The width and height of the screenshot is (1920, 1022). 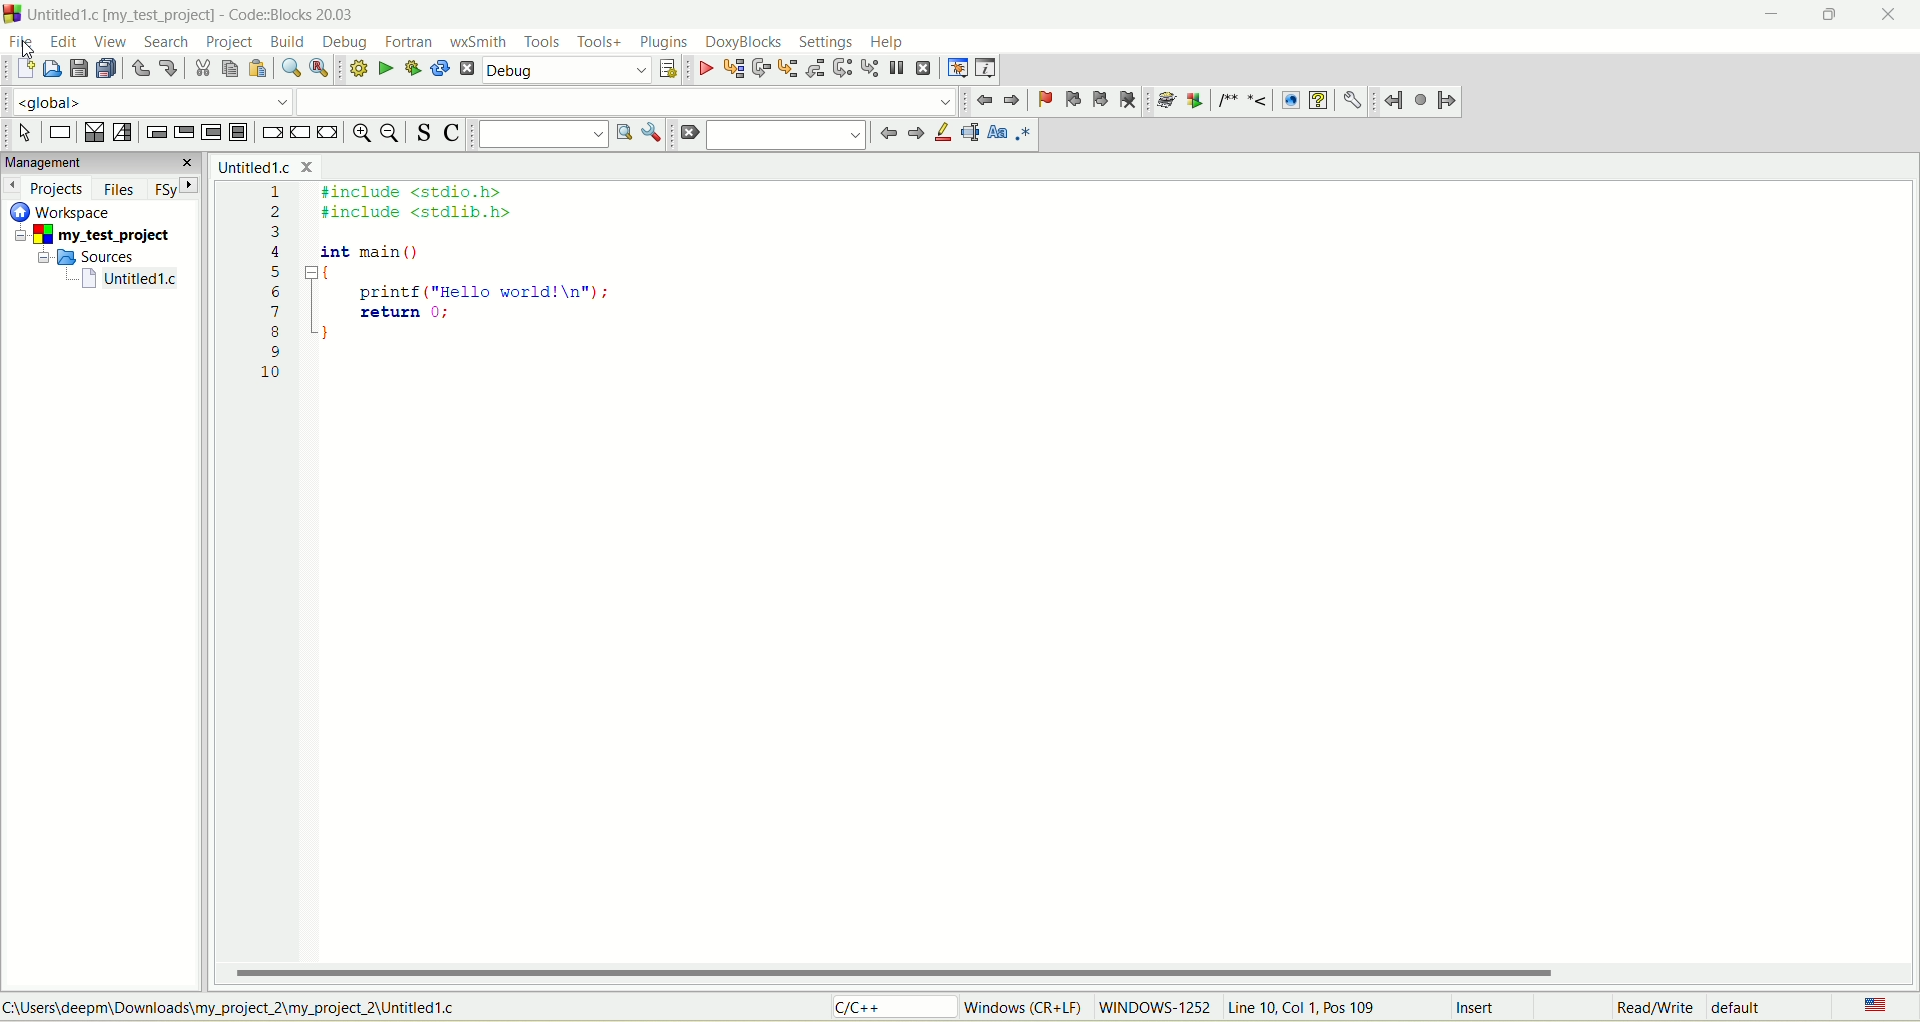 What do you see at coordinates (93, 133) in the screenshot?
I see `decision` at bounding box center [93, 133].